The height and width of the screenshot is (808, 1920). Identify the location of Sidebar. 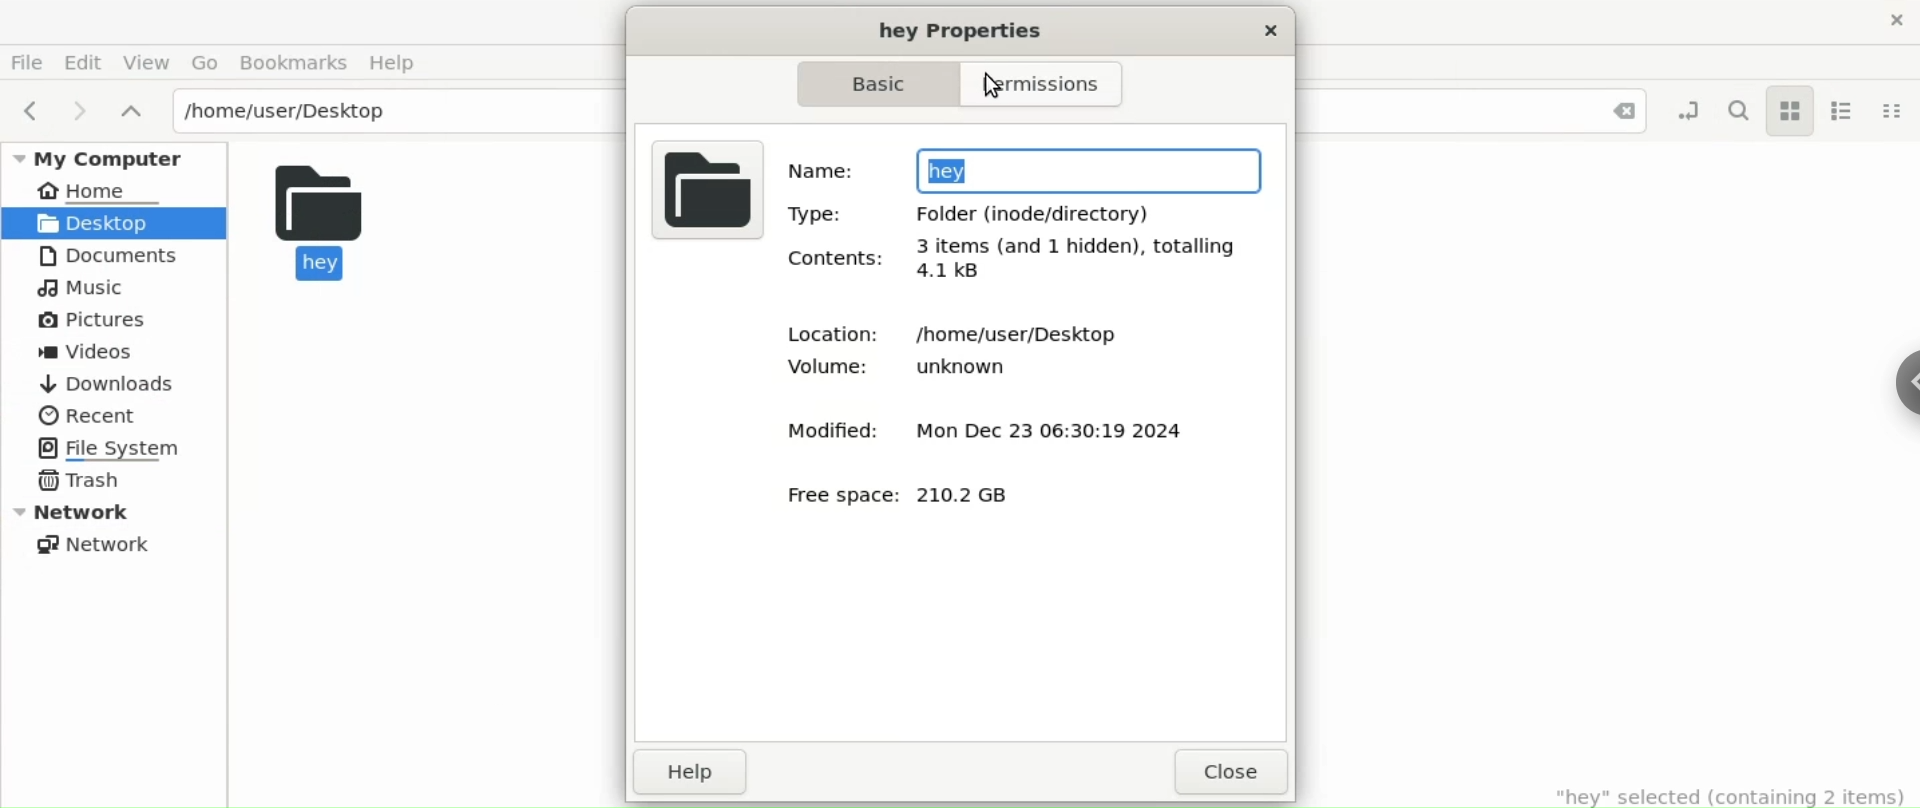
(1897, 373).